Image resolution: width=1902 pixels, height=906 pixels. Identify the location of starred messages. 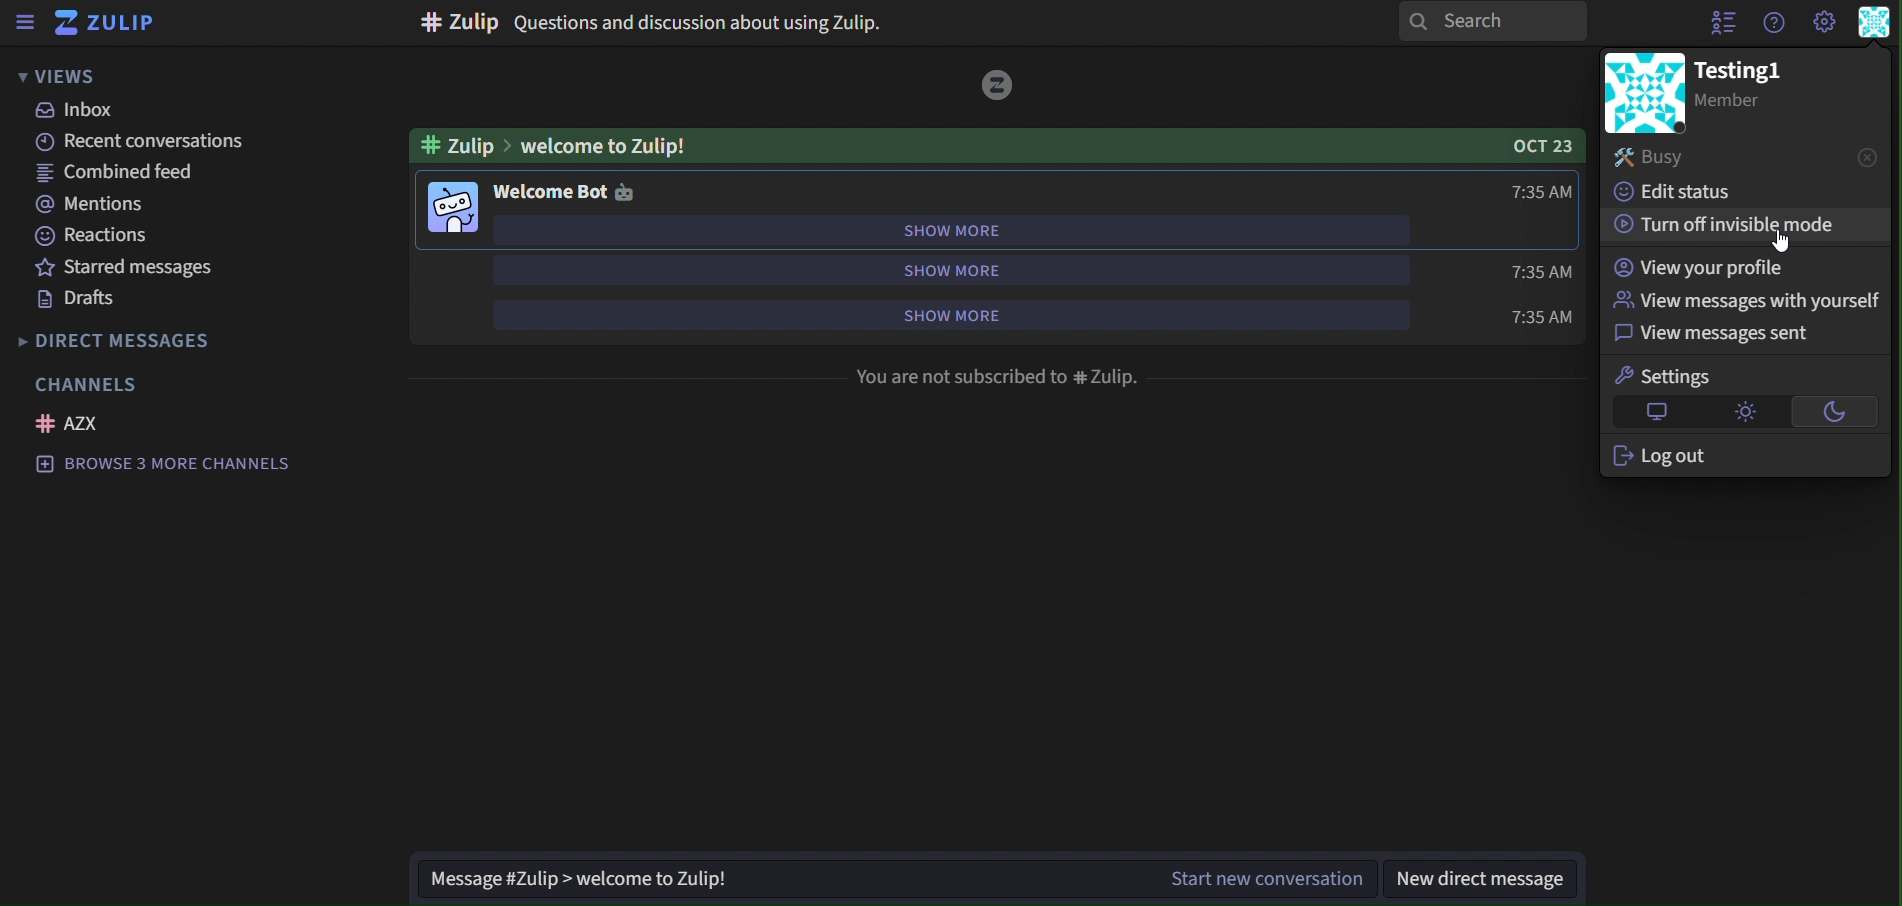
(130, 268).